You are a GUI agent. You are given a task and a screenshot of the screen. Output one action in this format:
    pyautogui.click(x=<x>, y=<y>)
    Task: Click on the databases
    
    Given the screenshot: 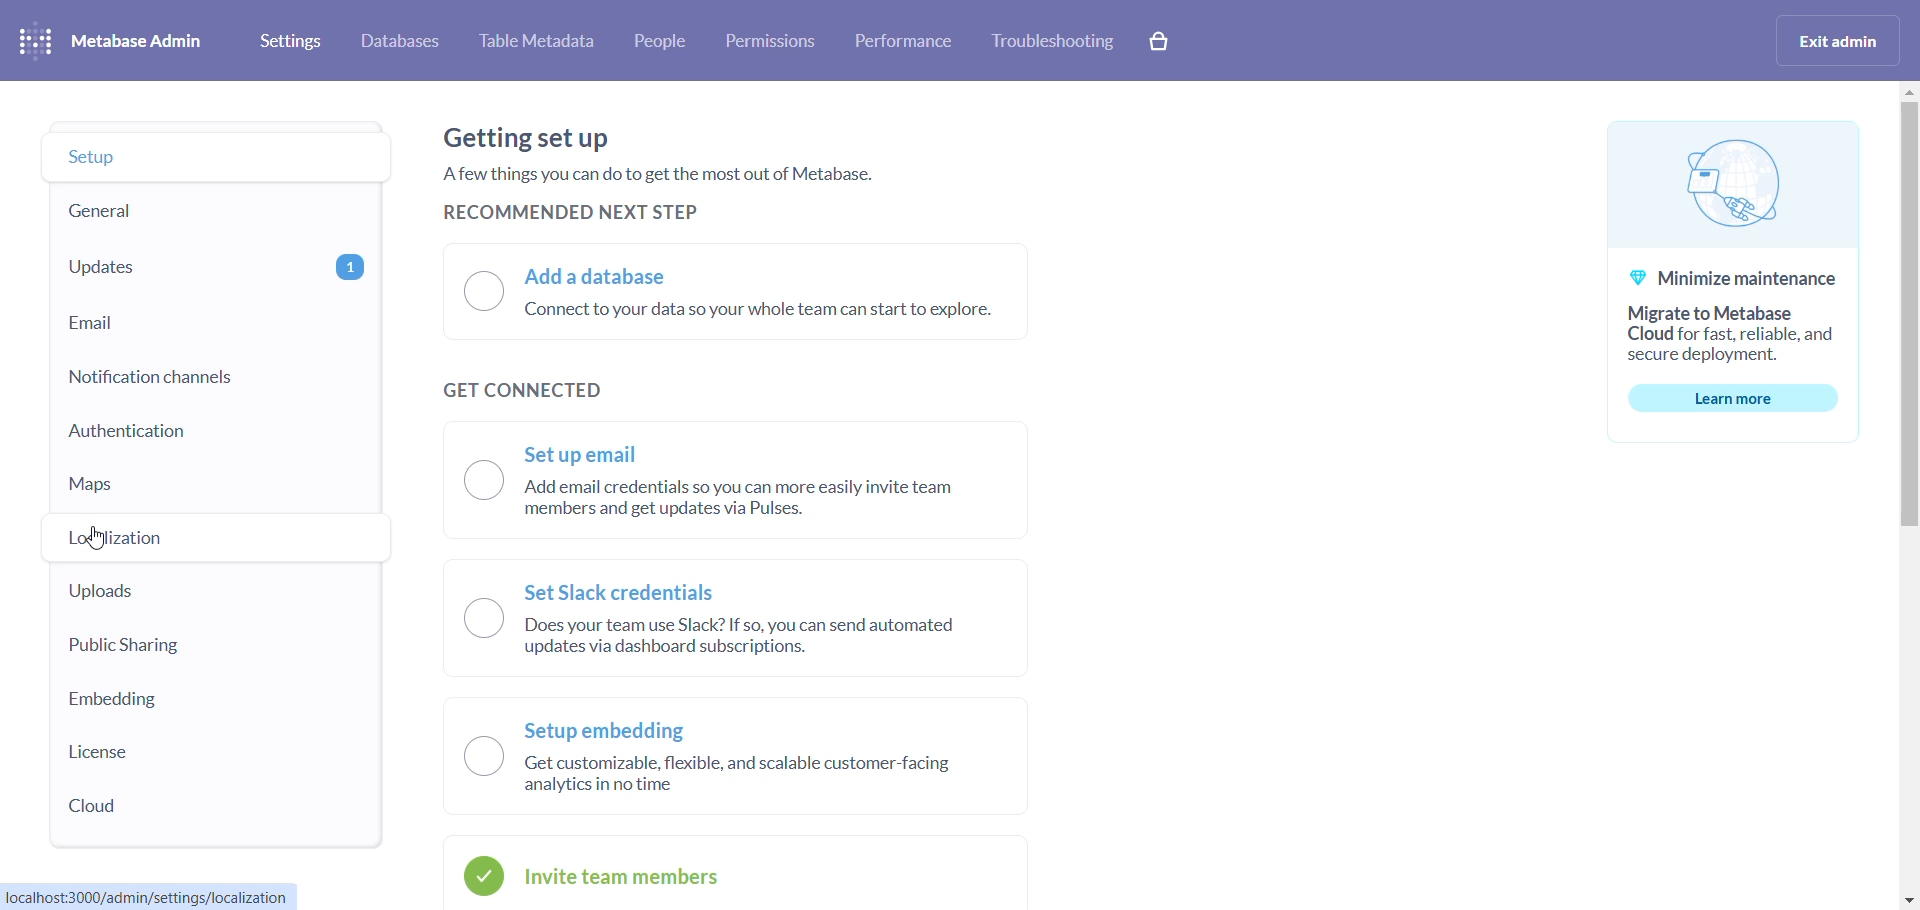 What is the action you would take?
    pyautogui.click(x=398, y=40)
    